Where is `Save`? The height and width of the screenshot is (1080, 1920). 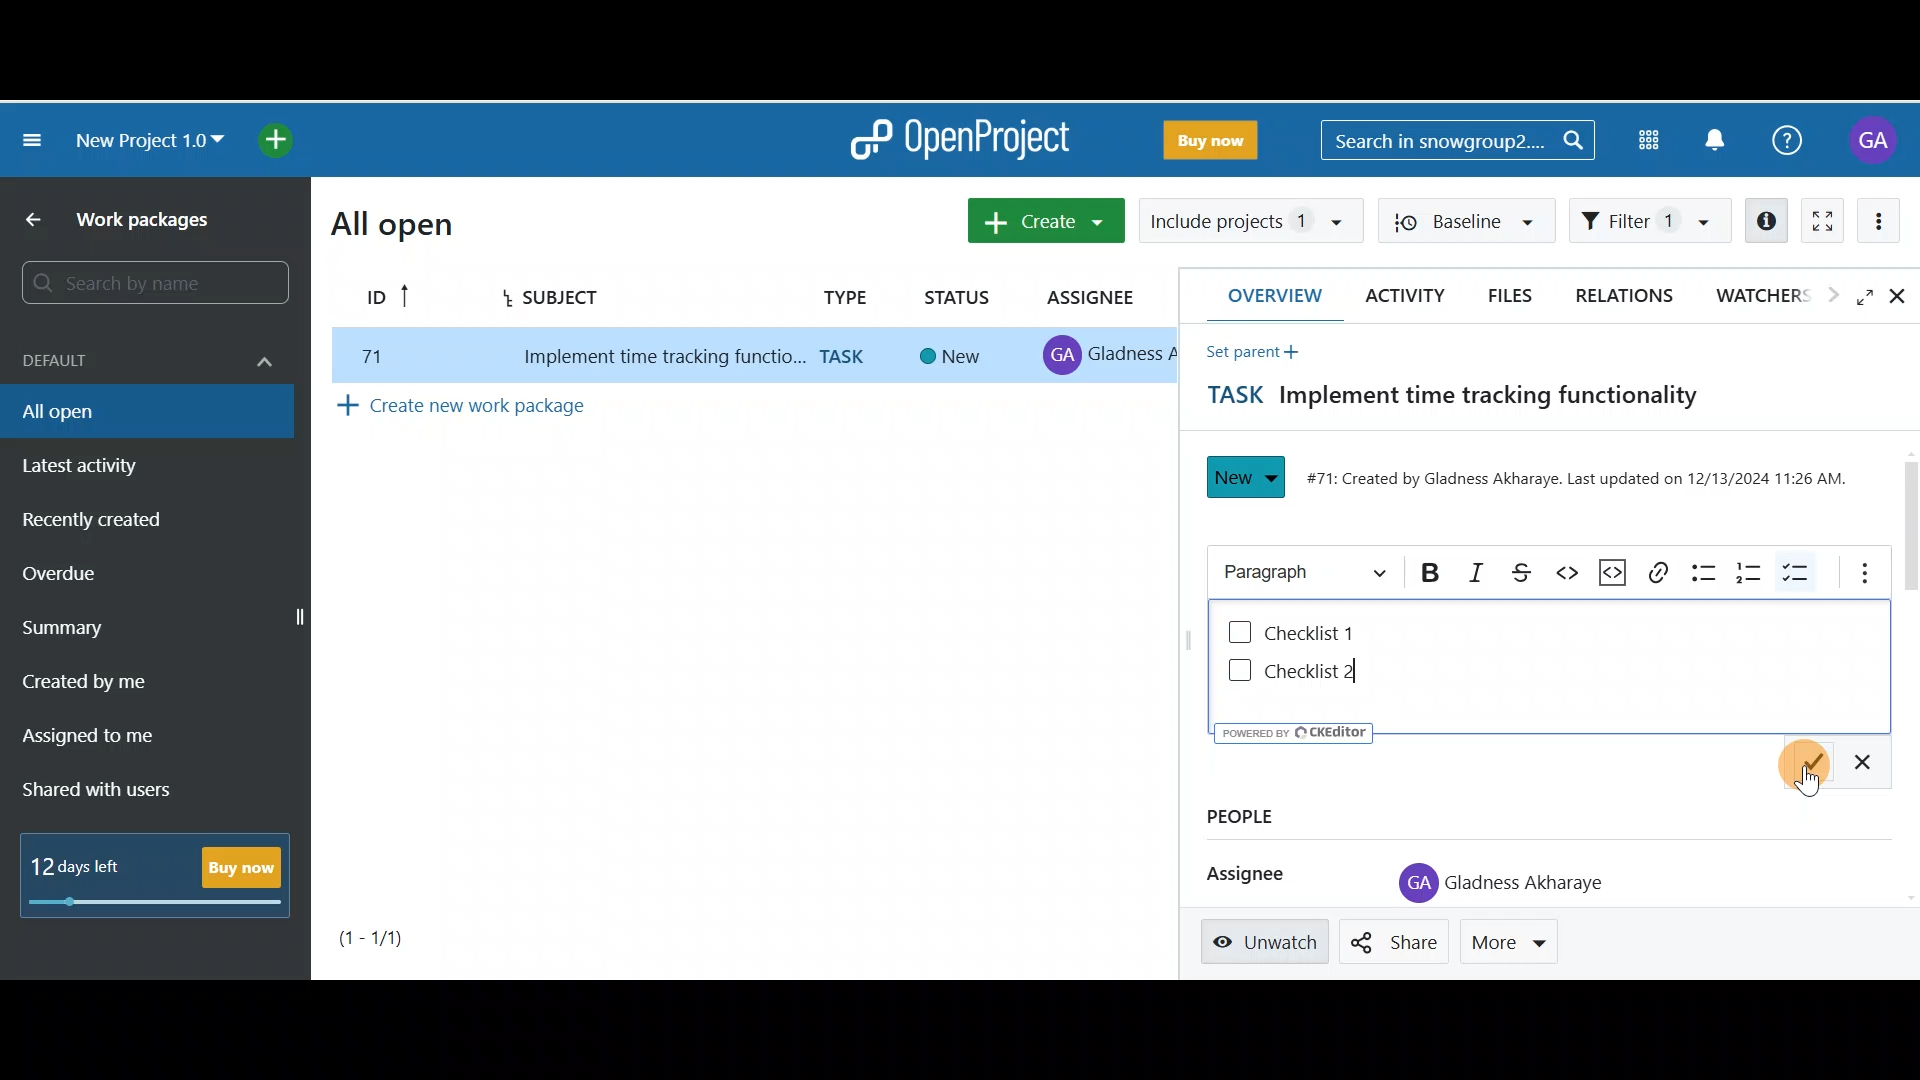
Save is located at coordinates (1794, 754).